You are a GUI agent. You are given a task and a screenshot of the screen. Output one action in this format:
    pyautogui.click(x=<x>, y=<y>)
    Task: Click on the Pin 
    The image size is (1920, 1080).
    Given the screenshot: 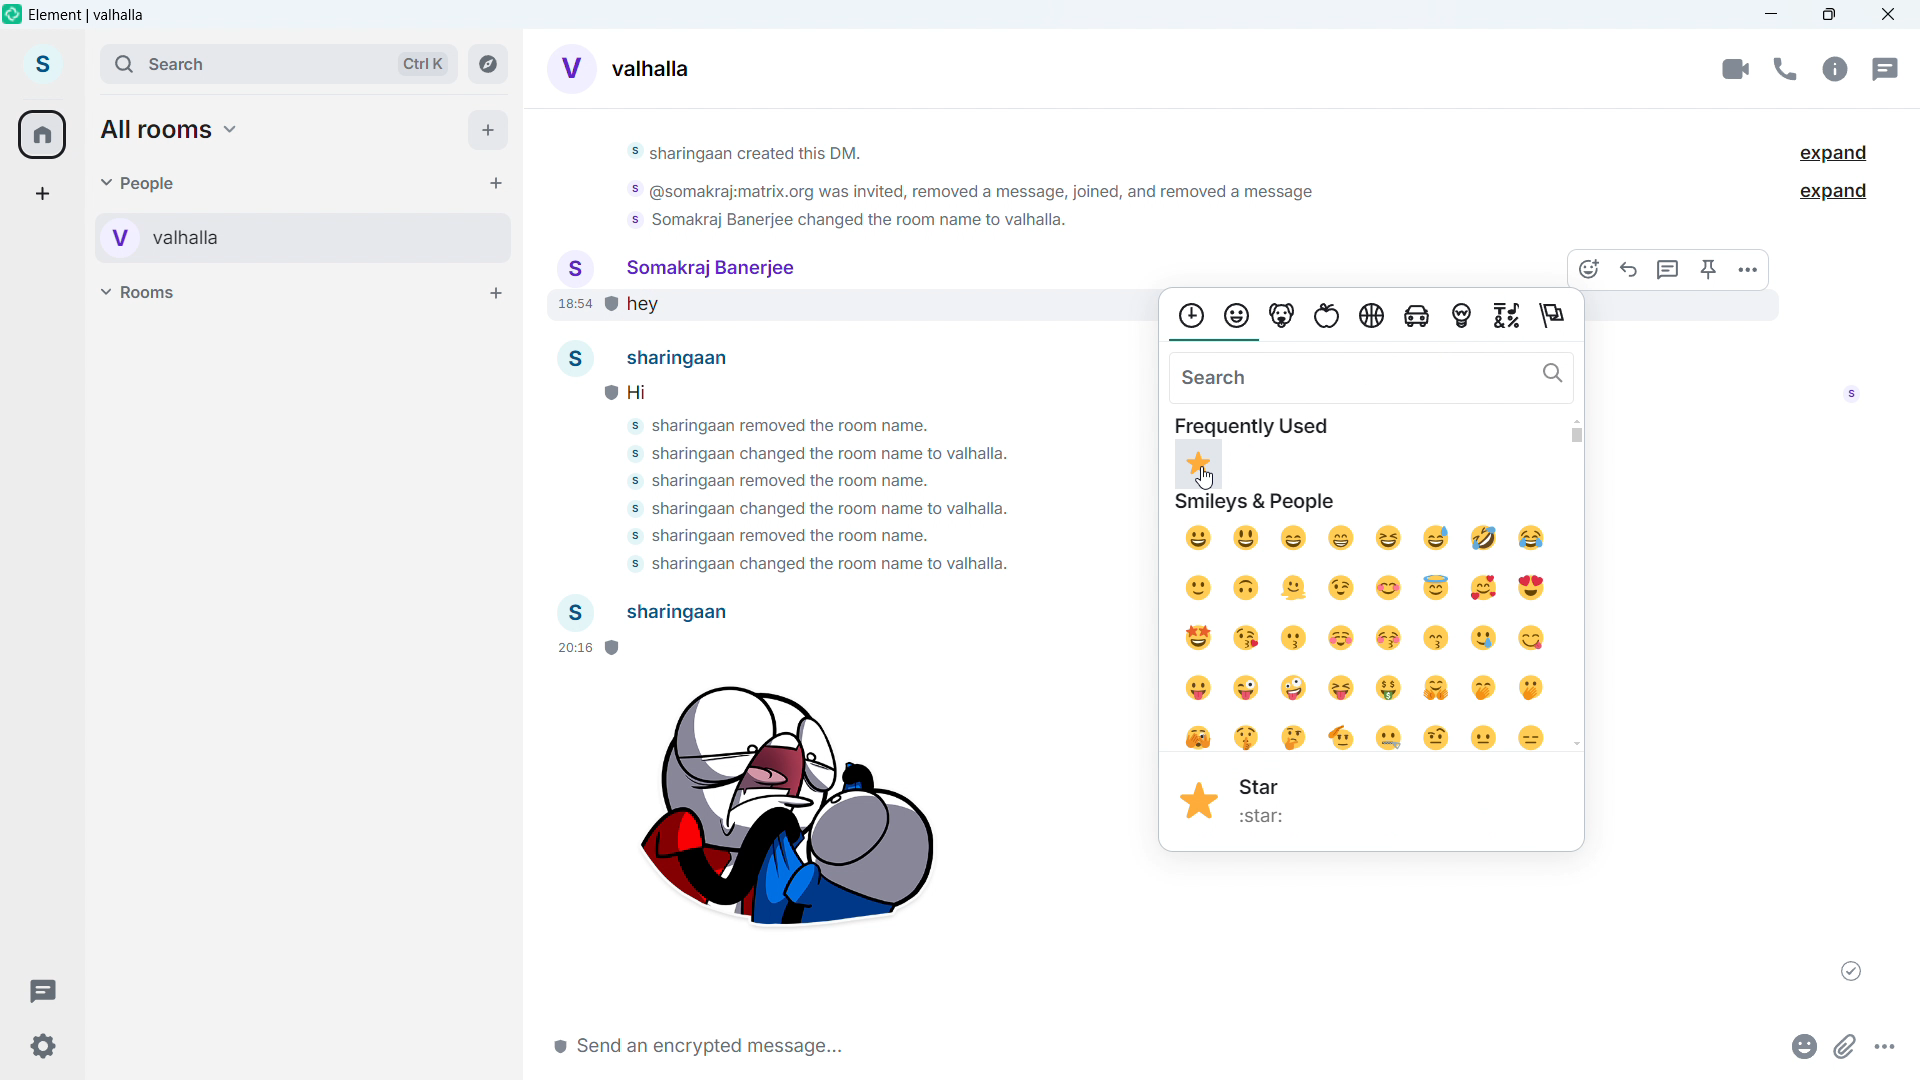 What is the action you would take?
    pyautogui.click(x=1709, y=269)
    